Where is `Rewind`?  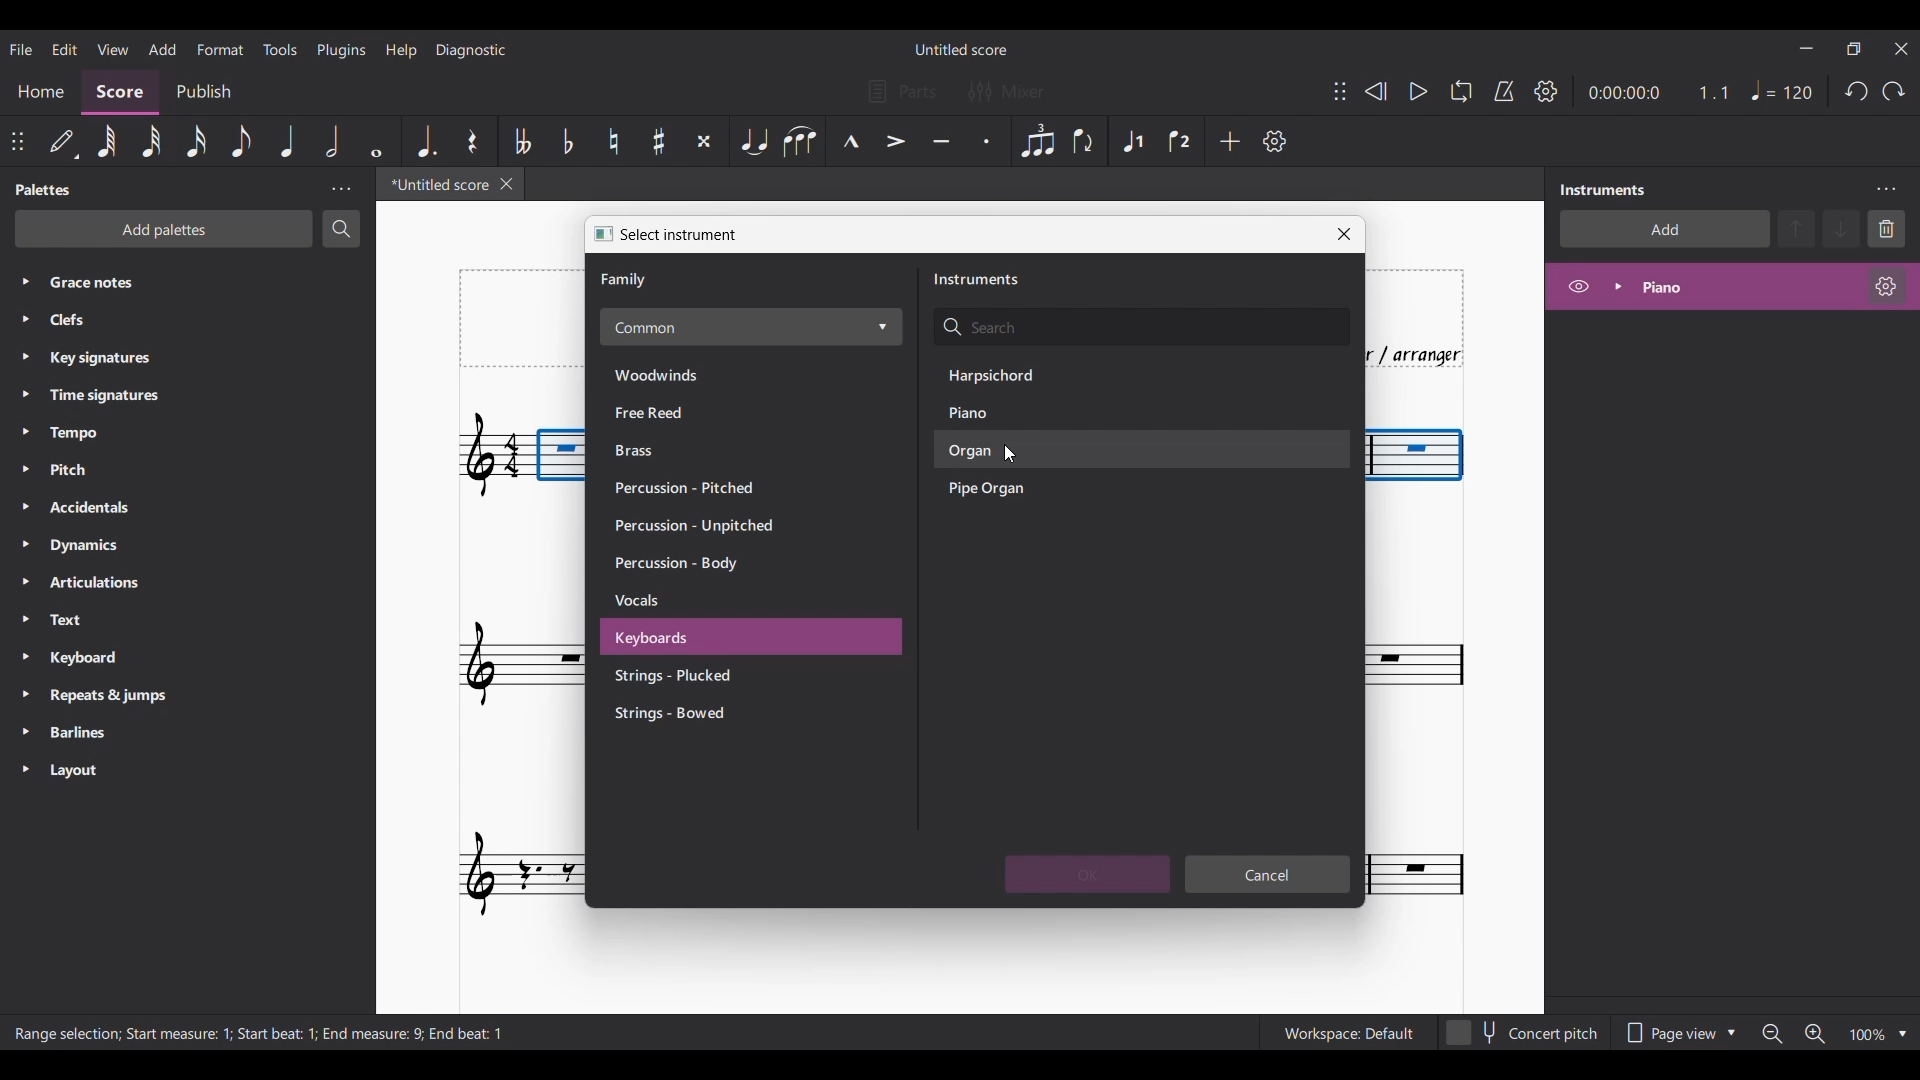 Rewind is located at coordinates (1375, 91).